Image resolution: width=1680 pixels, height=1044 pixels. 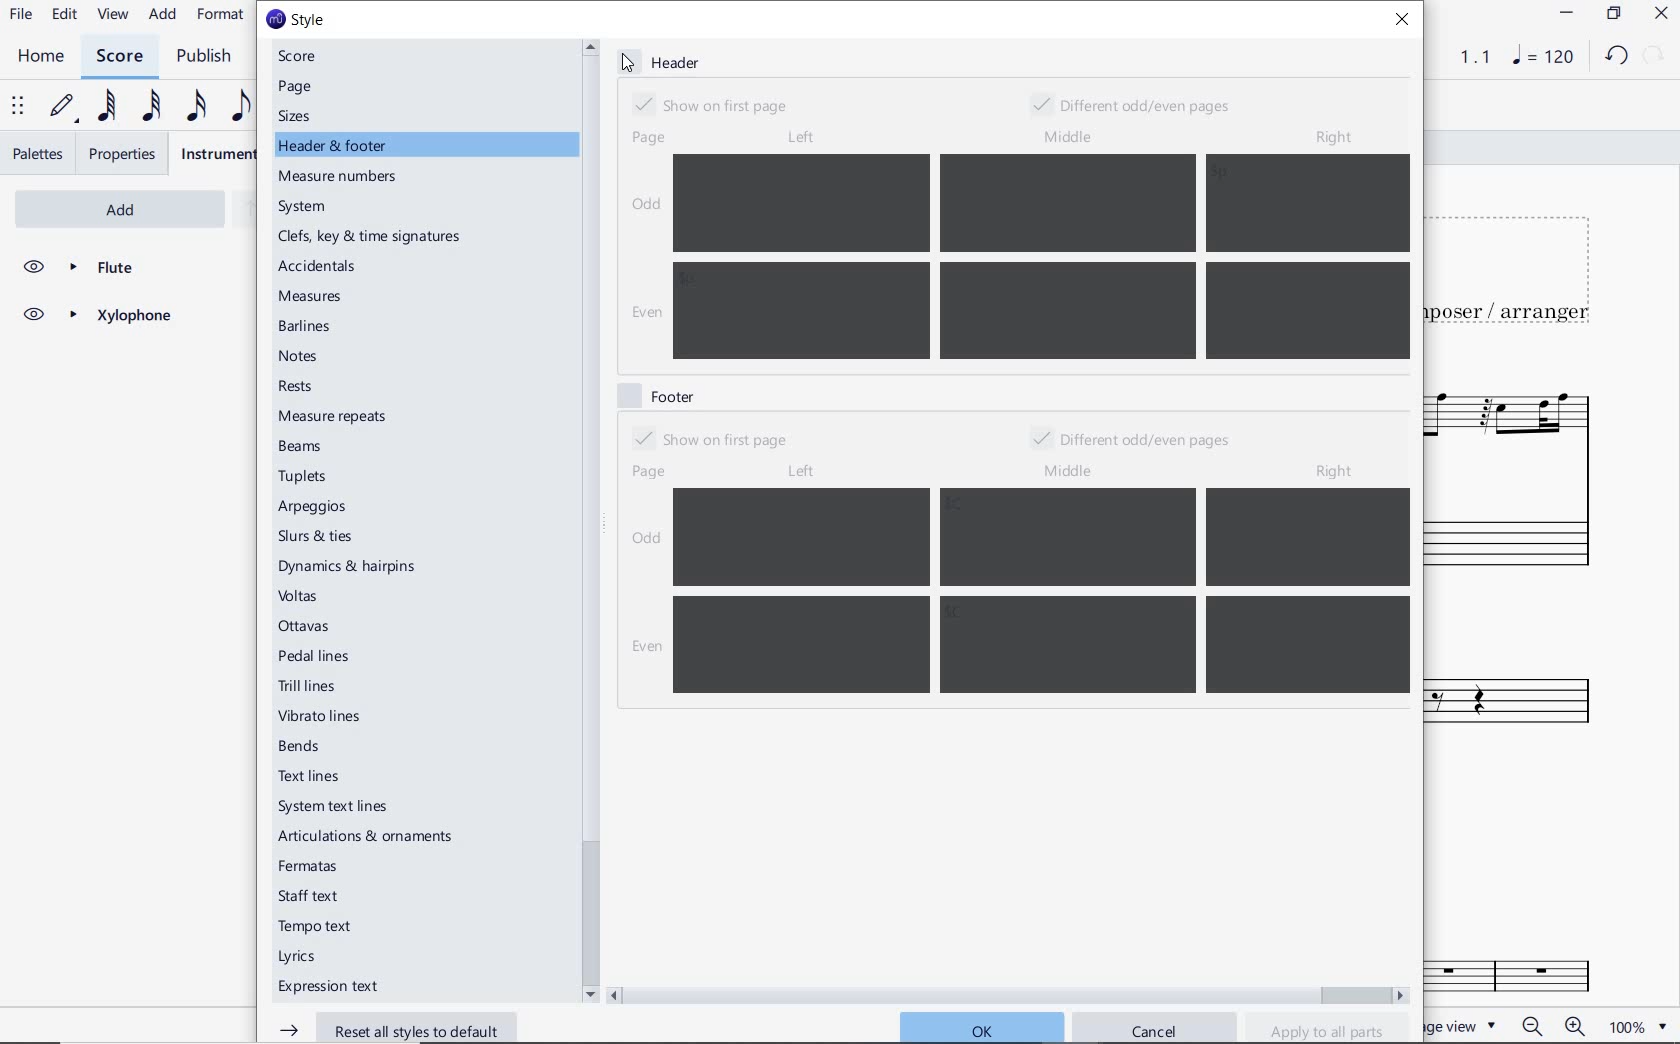 I want to click on page, so click(x=645, y=139).